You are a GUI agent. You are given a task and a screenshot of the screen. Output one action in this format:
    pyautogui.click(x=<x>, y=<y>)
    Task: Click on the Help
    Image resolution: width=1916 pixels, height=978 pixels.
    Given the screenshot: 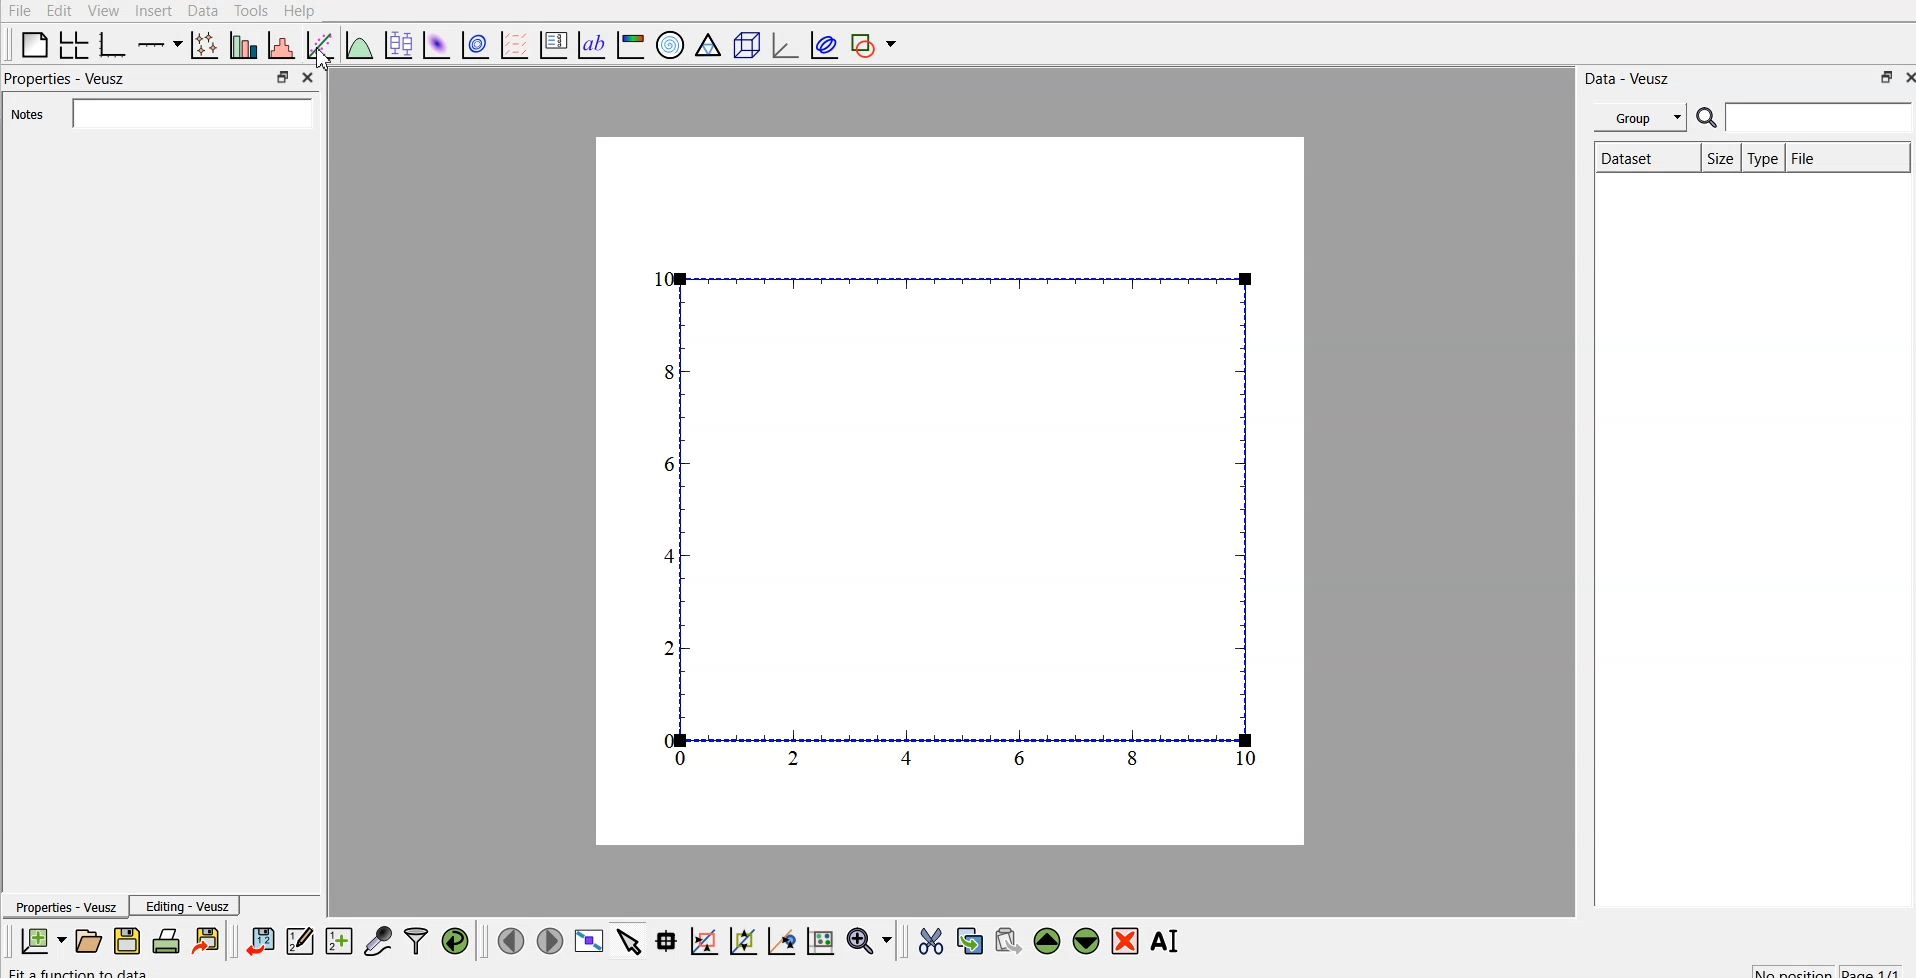 What is the action you would take?
    pyautogui.click(x=300, y=9)
    